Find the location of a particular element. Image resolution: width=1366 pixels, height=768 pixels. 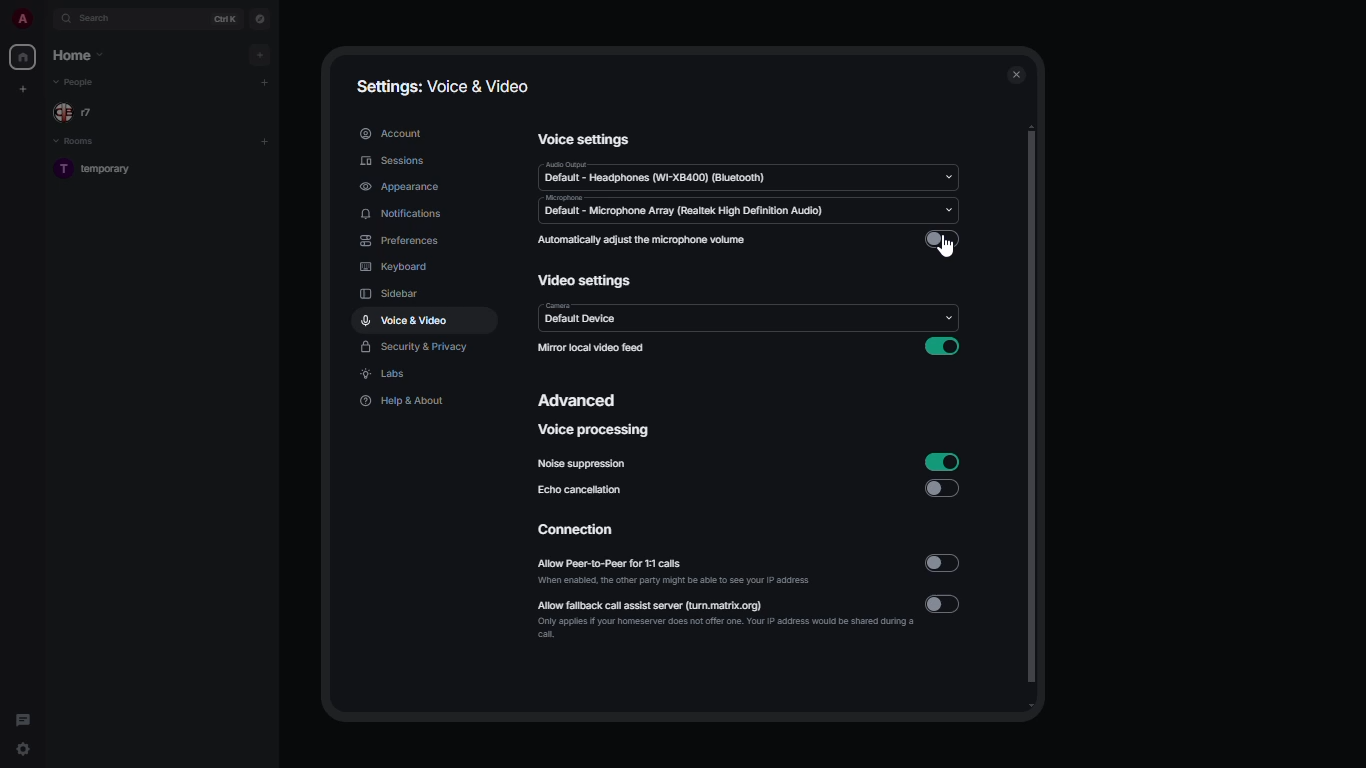

notifications is located at coordinates (407, 215).